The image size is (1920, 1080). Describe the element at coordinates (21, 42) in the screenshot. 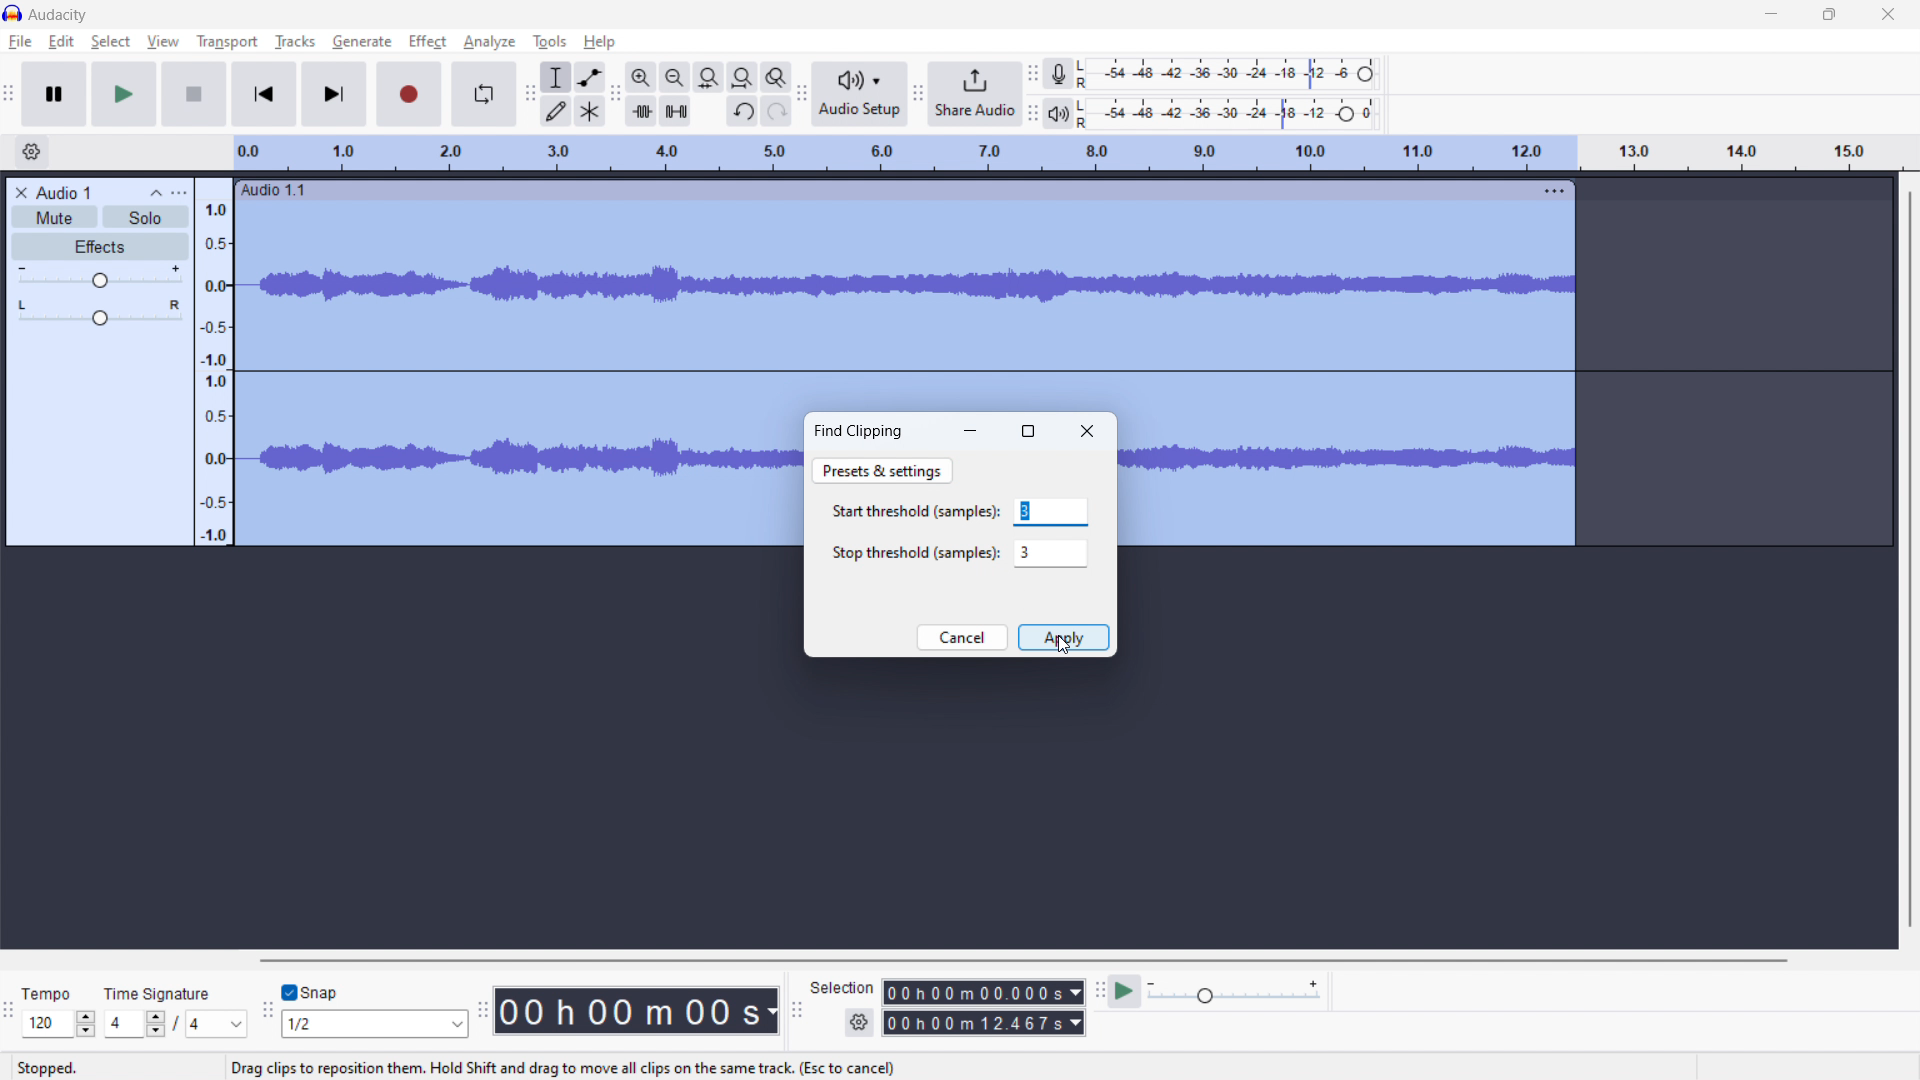

I see `file` at that location.